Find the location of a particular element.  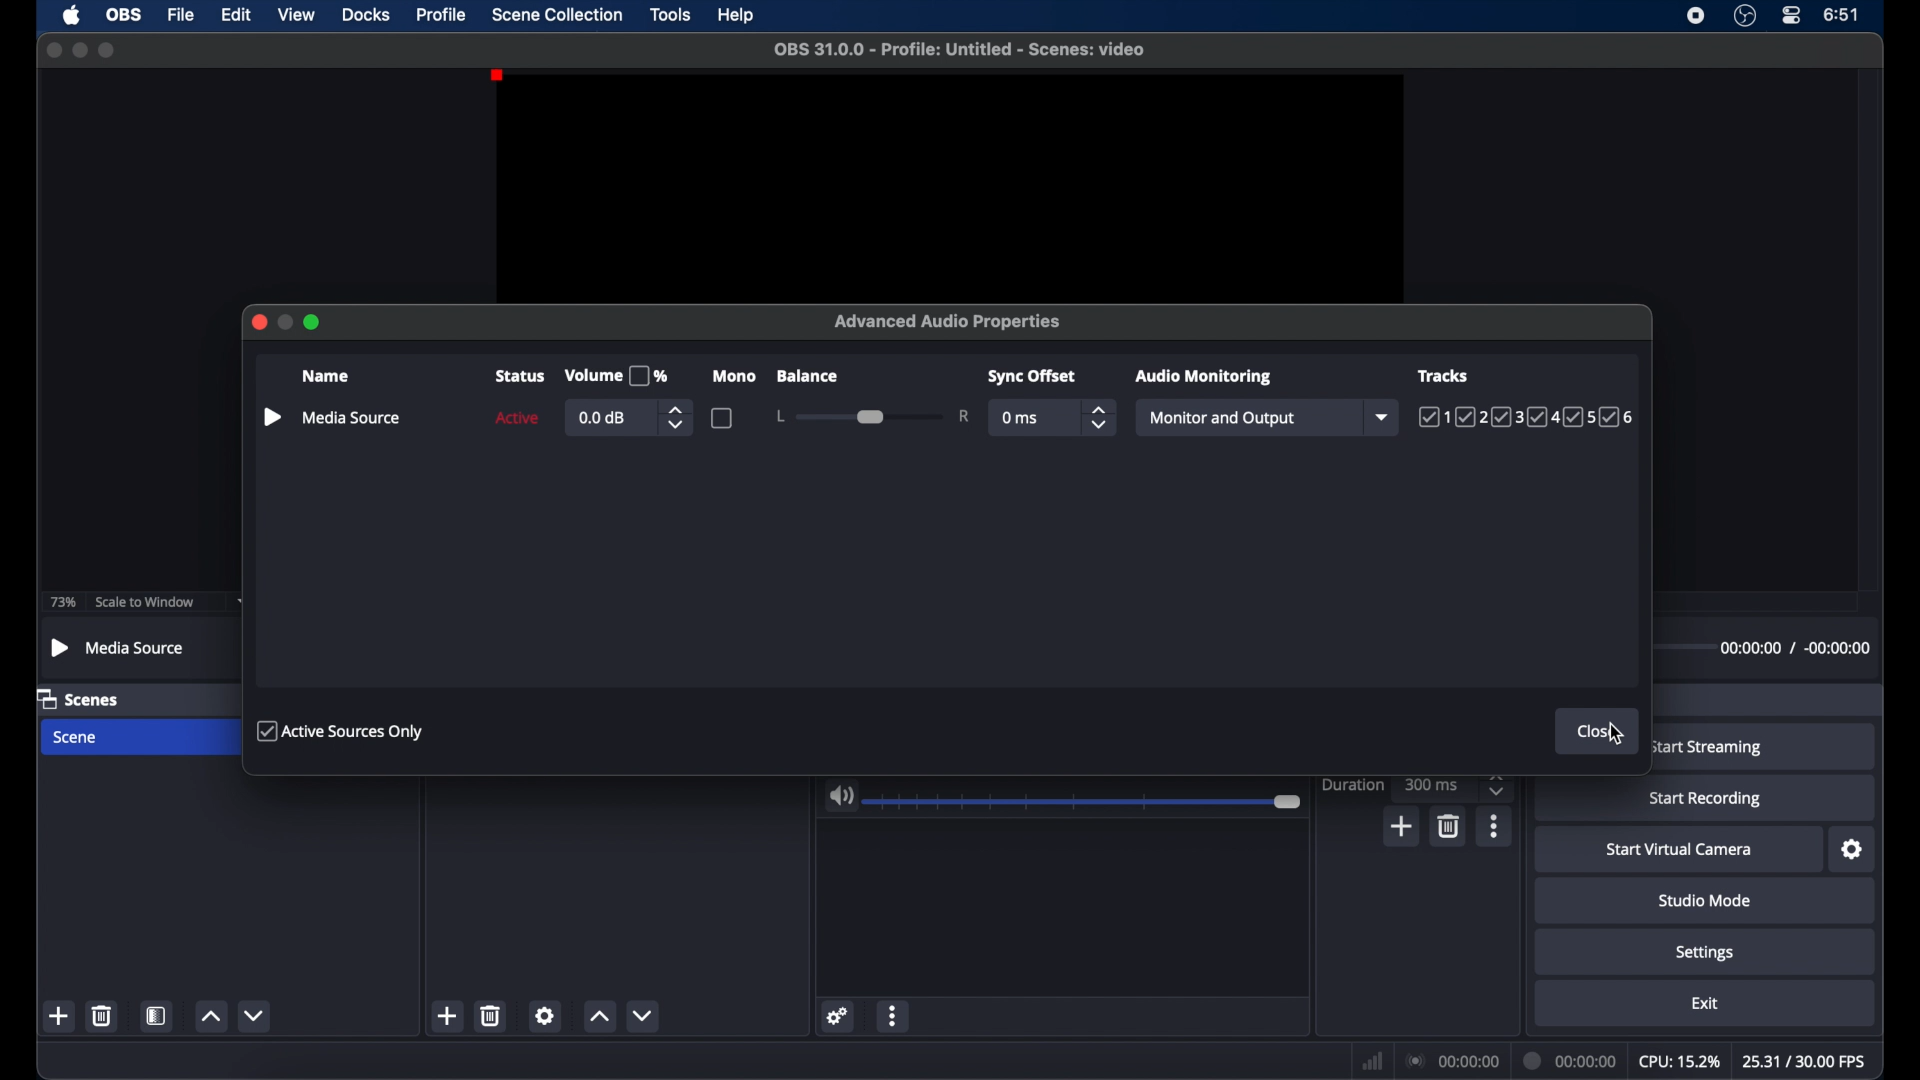

close is located at coordinates (53, 49).